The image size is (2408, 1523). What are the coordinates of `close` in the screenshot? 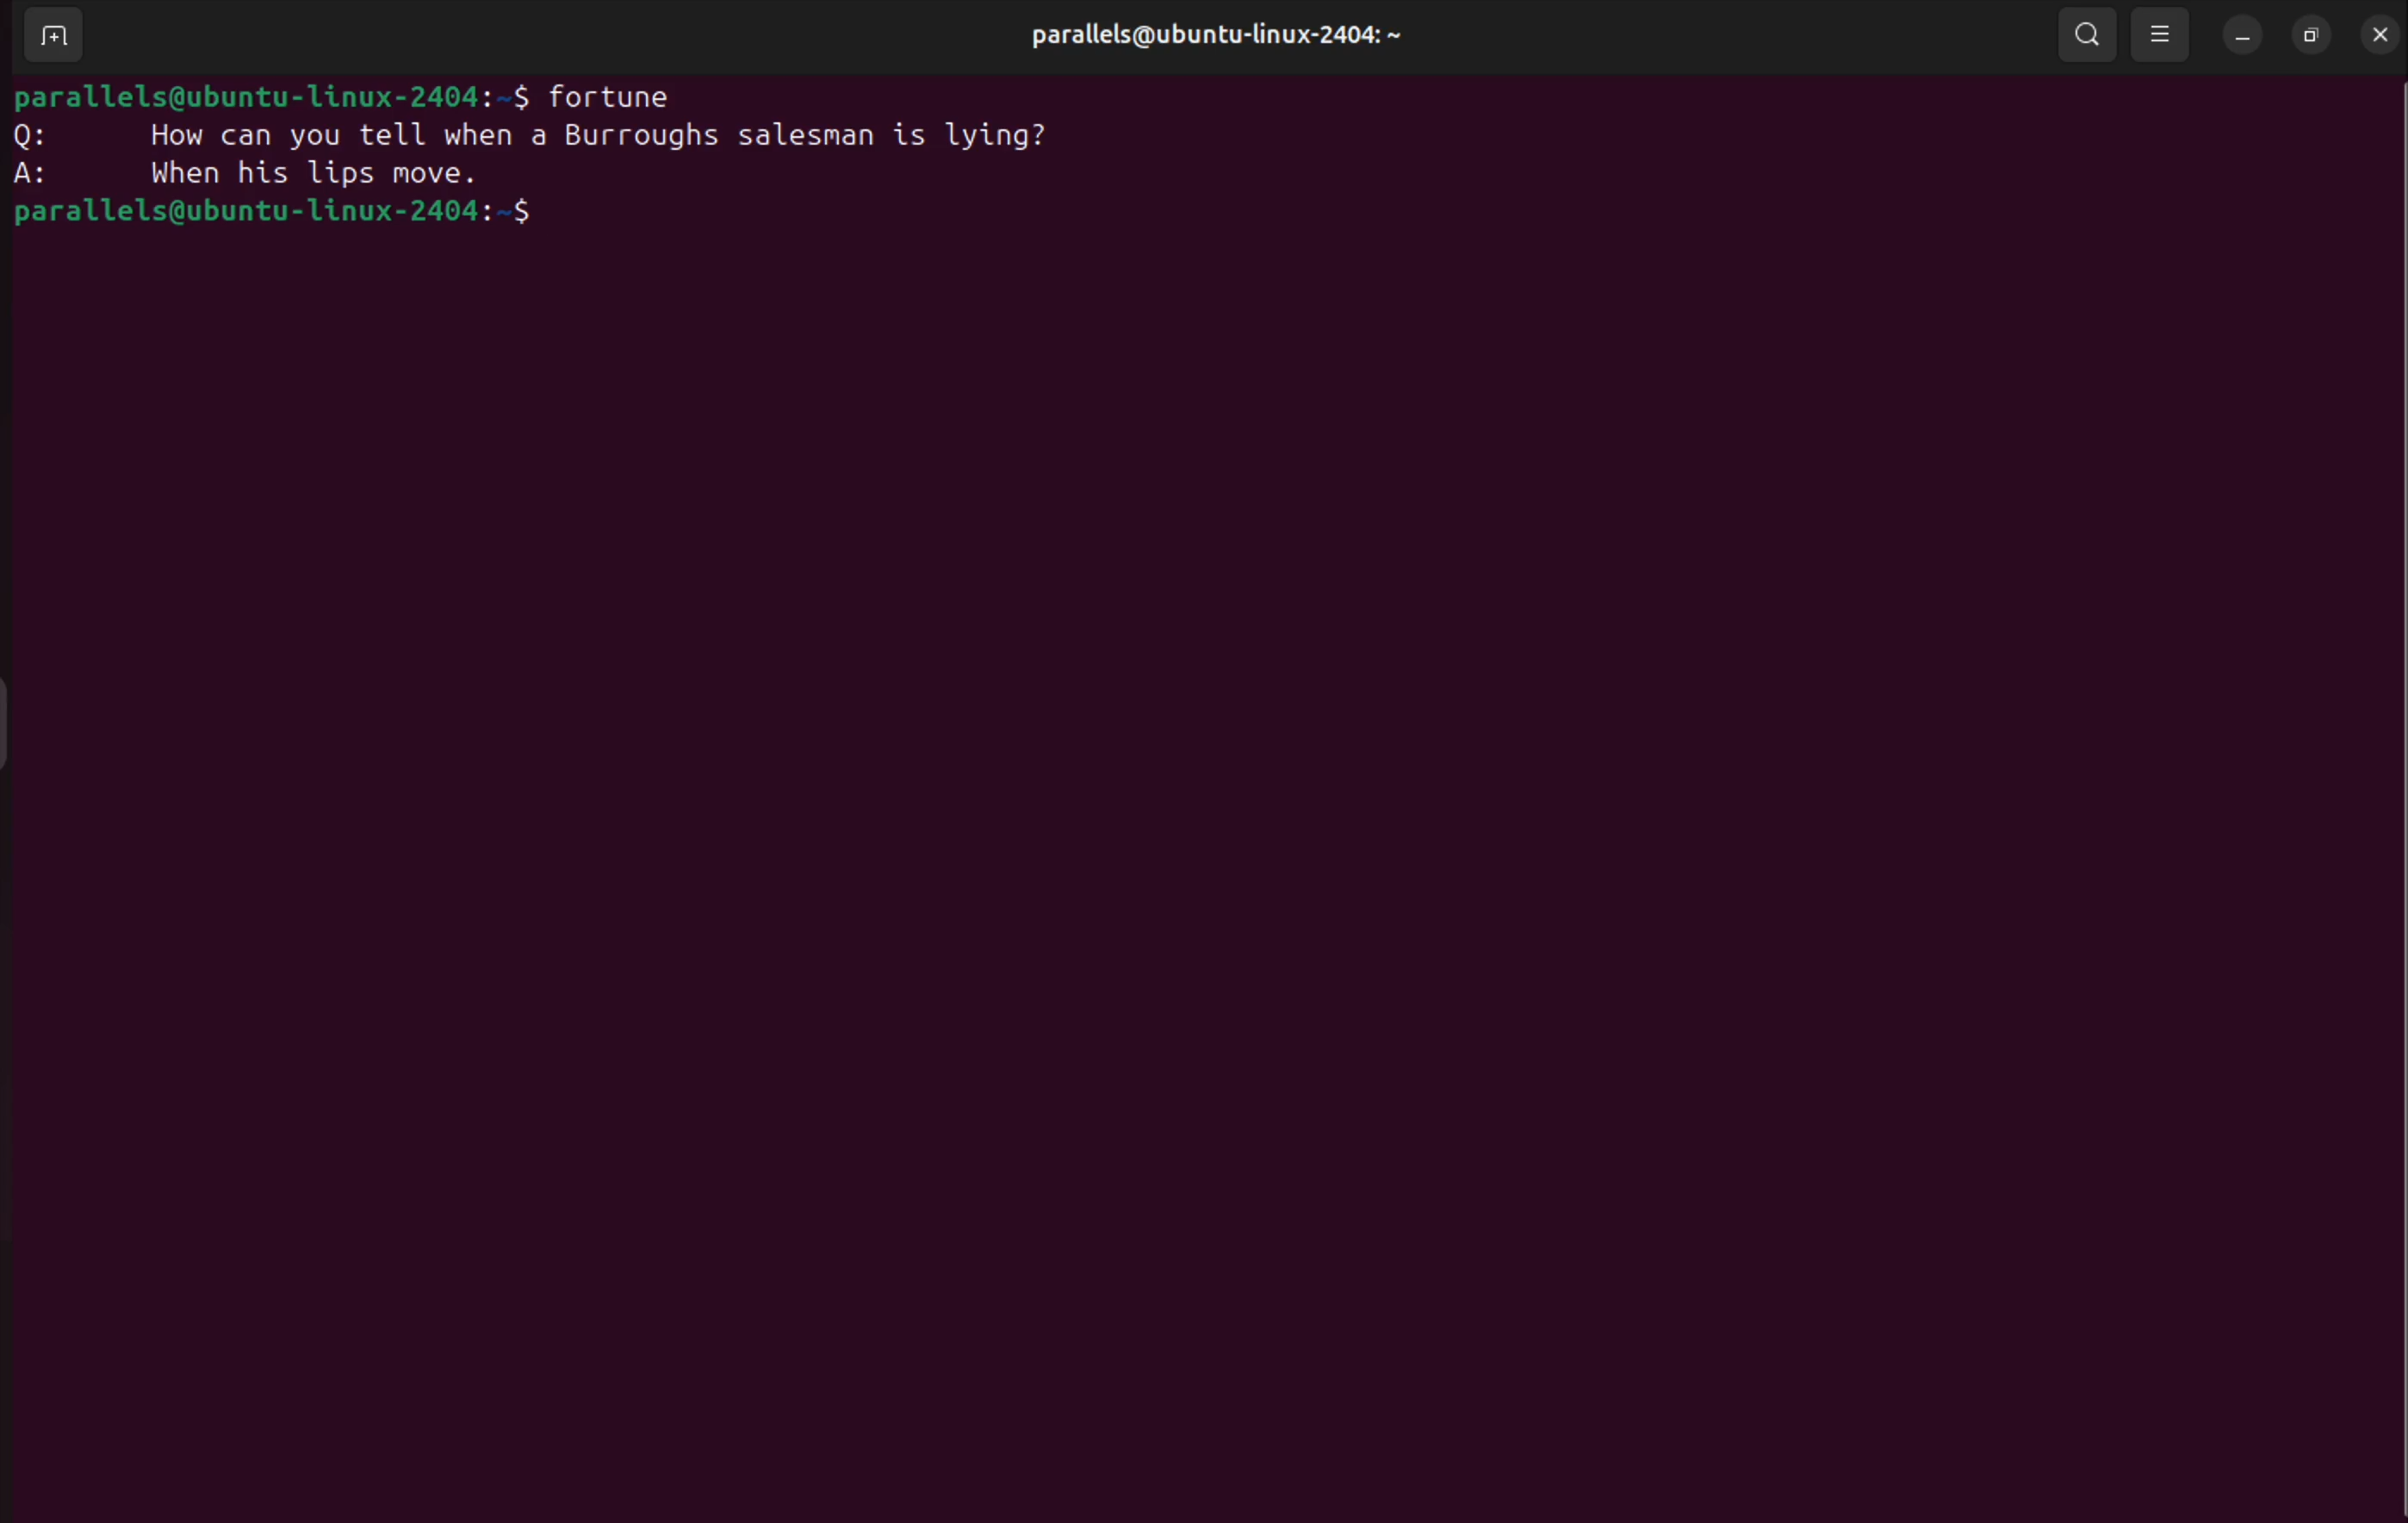 It's located at (2381, 34).